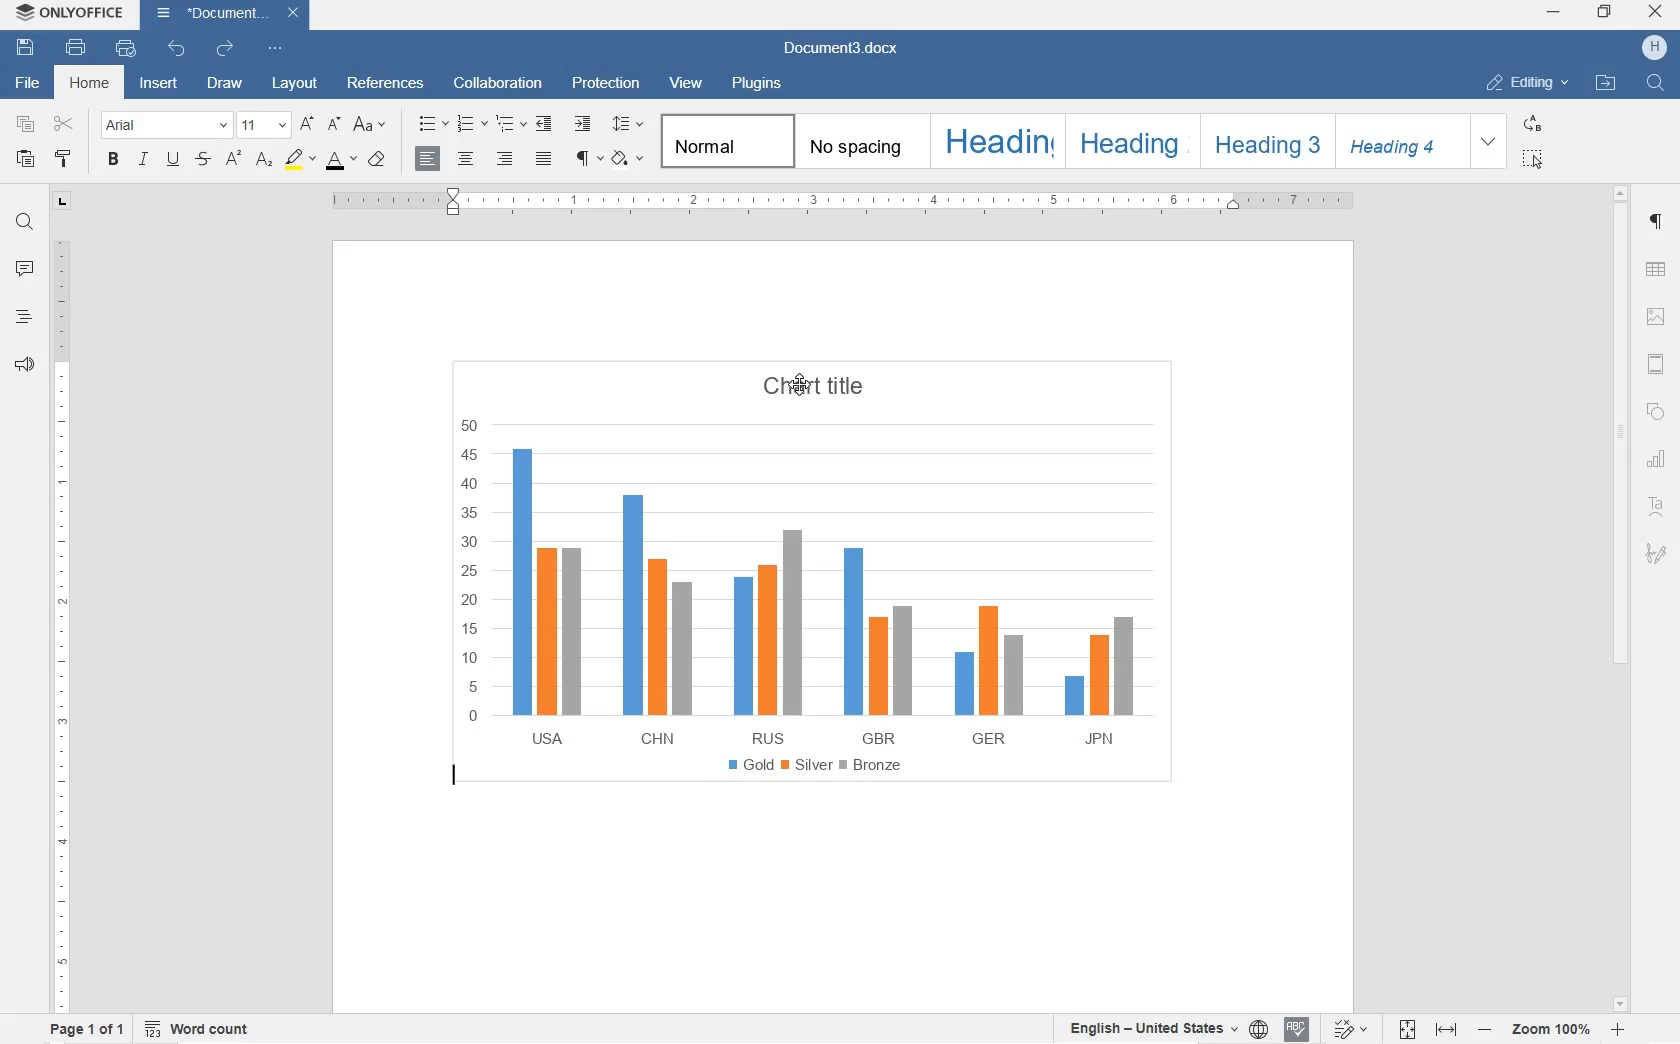 The image size is (1680, 1044). Describe the element at coordinates (225, 85) in the screenshot. I see `DRAW` at that location.